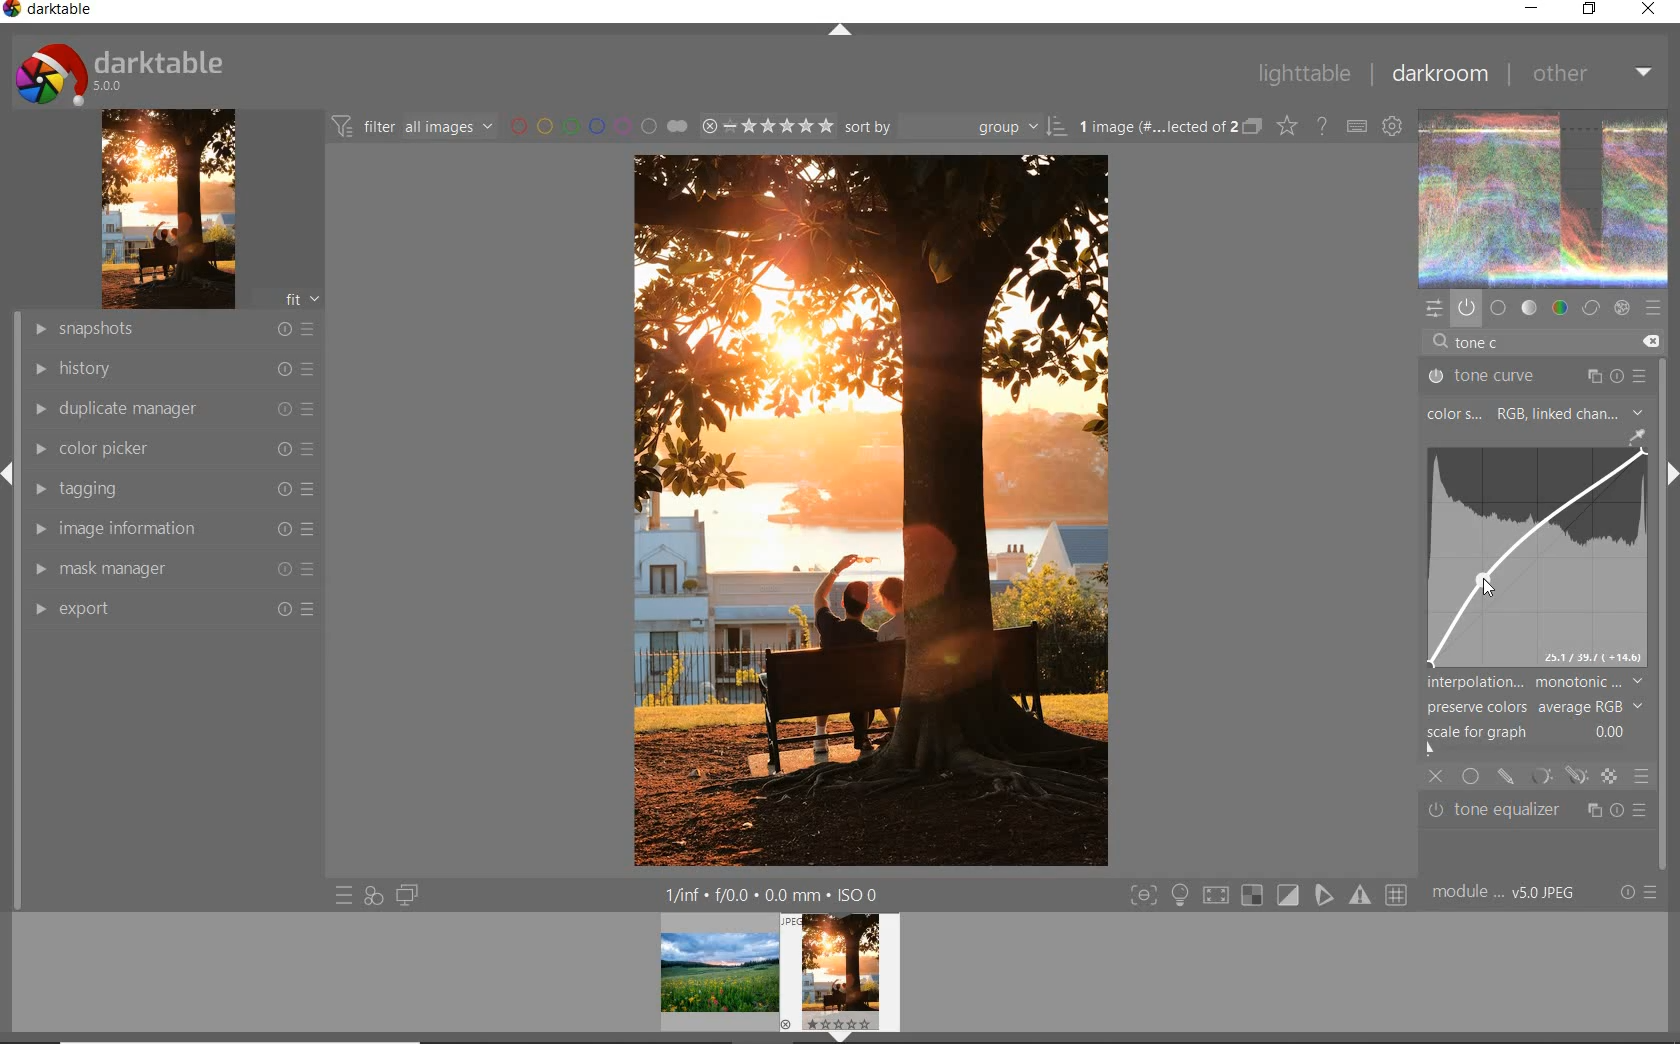  What do you see at coordinates (373, 895) in the screenshot?
I see `quick access for applying any of your styles` at bounding box center [373, 895].